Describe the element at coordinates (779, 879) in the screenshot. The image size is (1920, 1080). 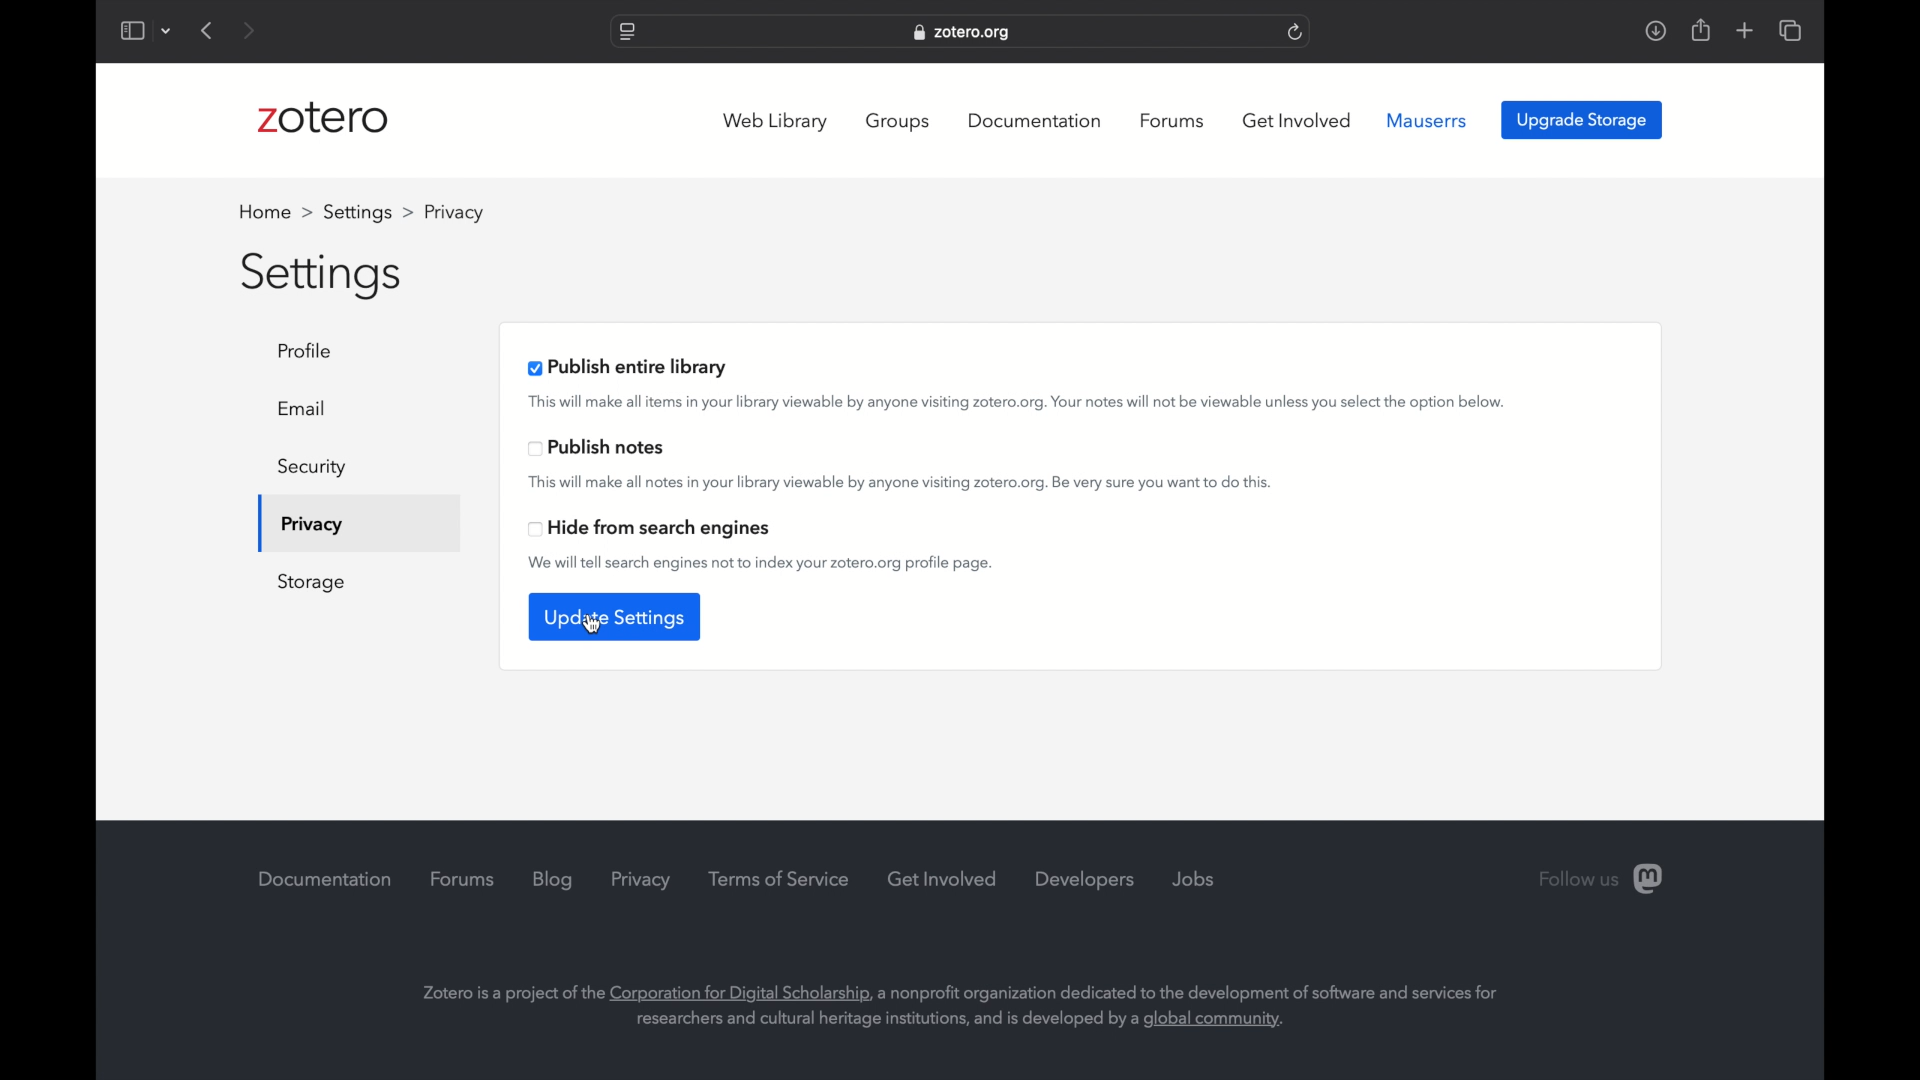
I see `terms of service` at that location.